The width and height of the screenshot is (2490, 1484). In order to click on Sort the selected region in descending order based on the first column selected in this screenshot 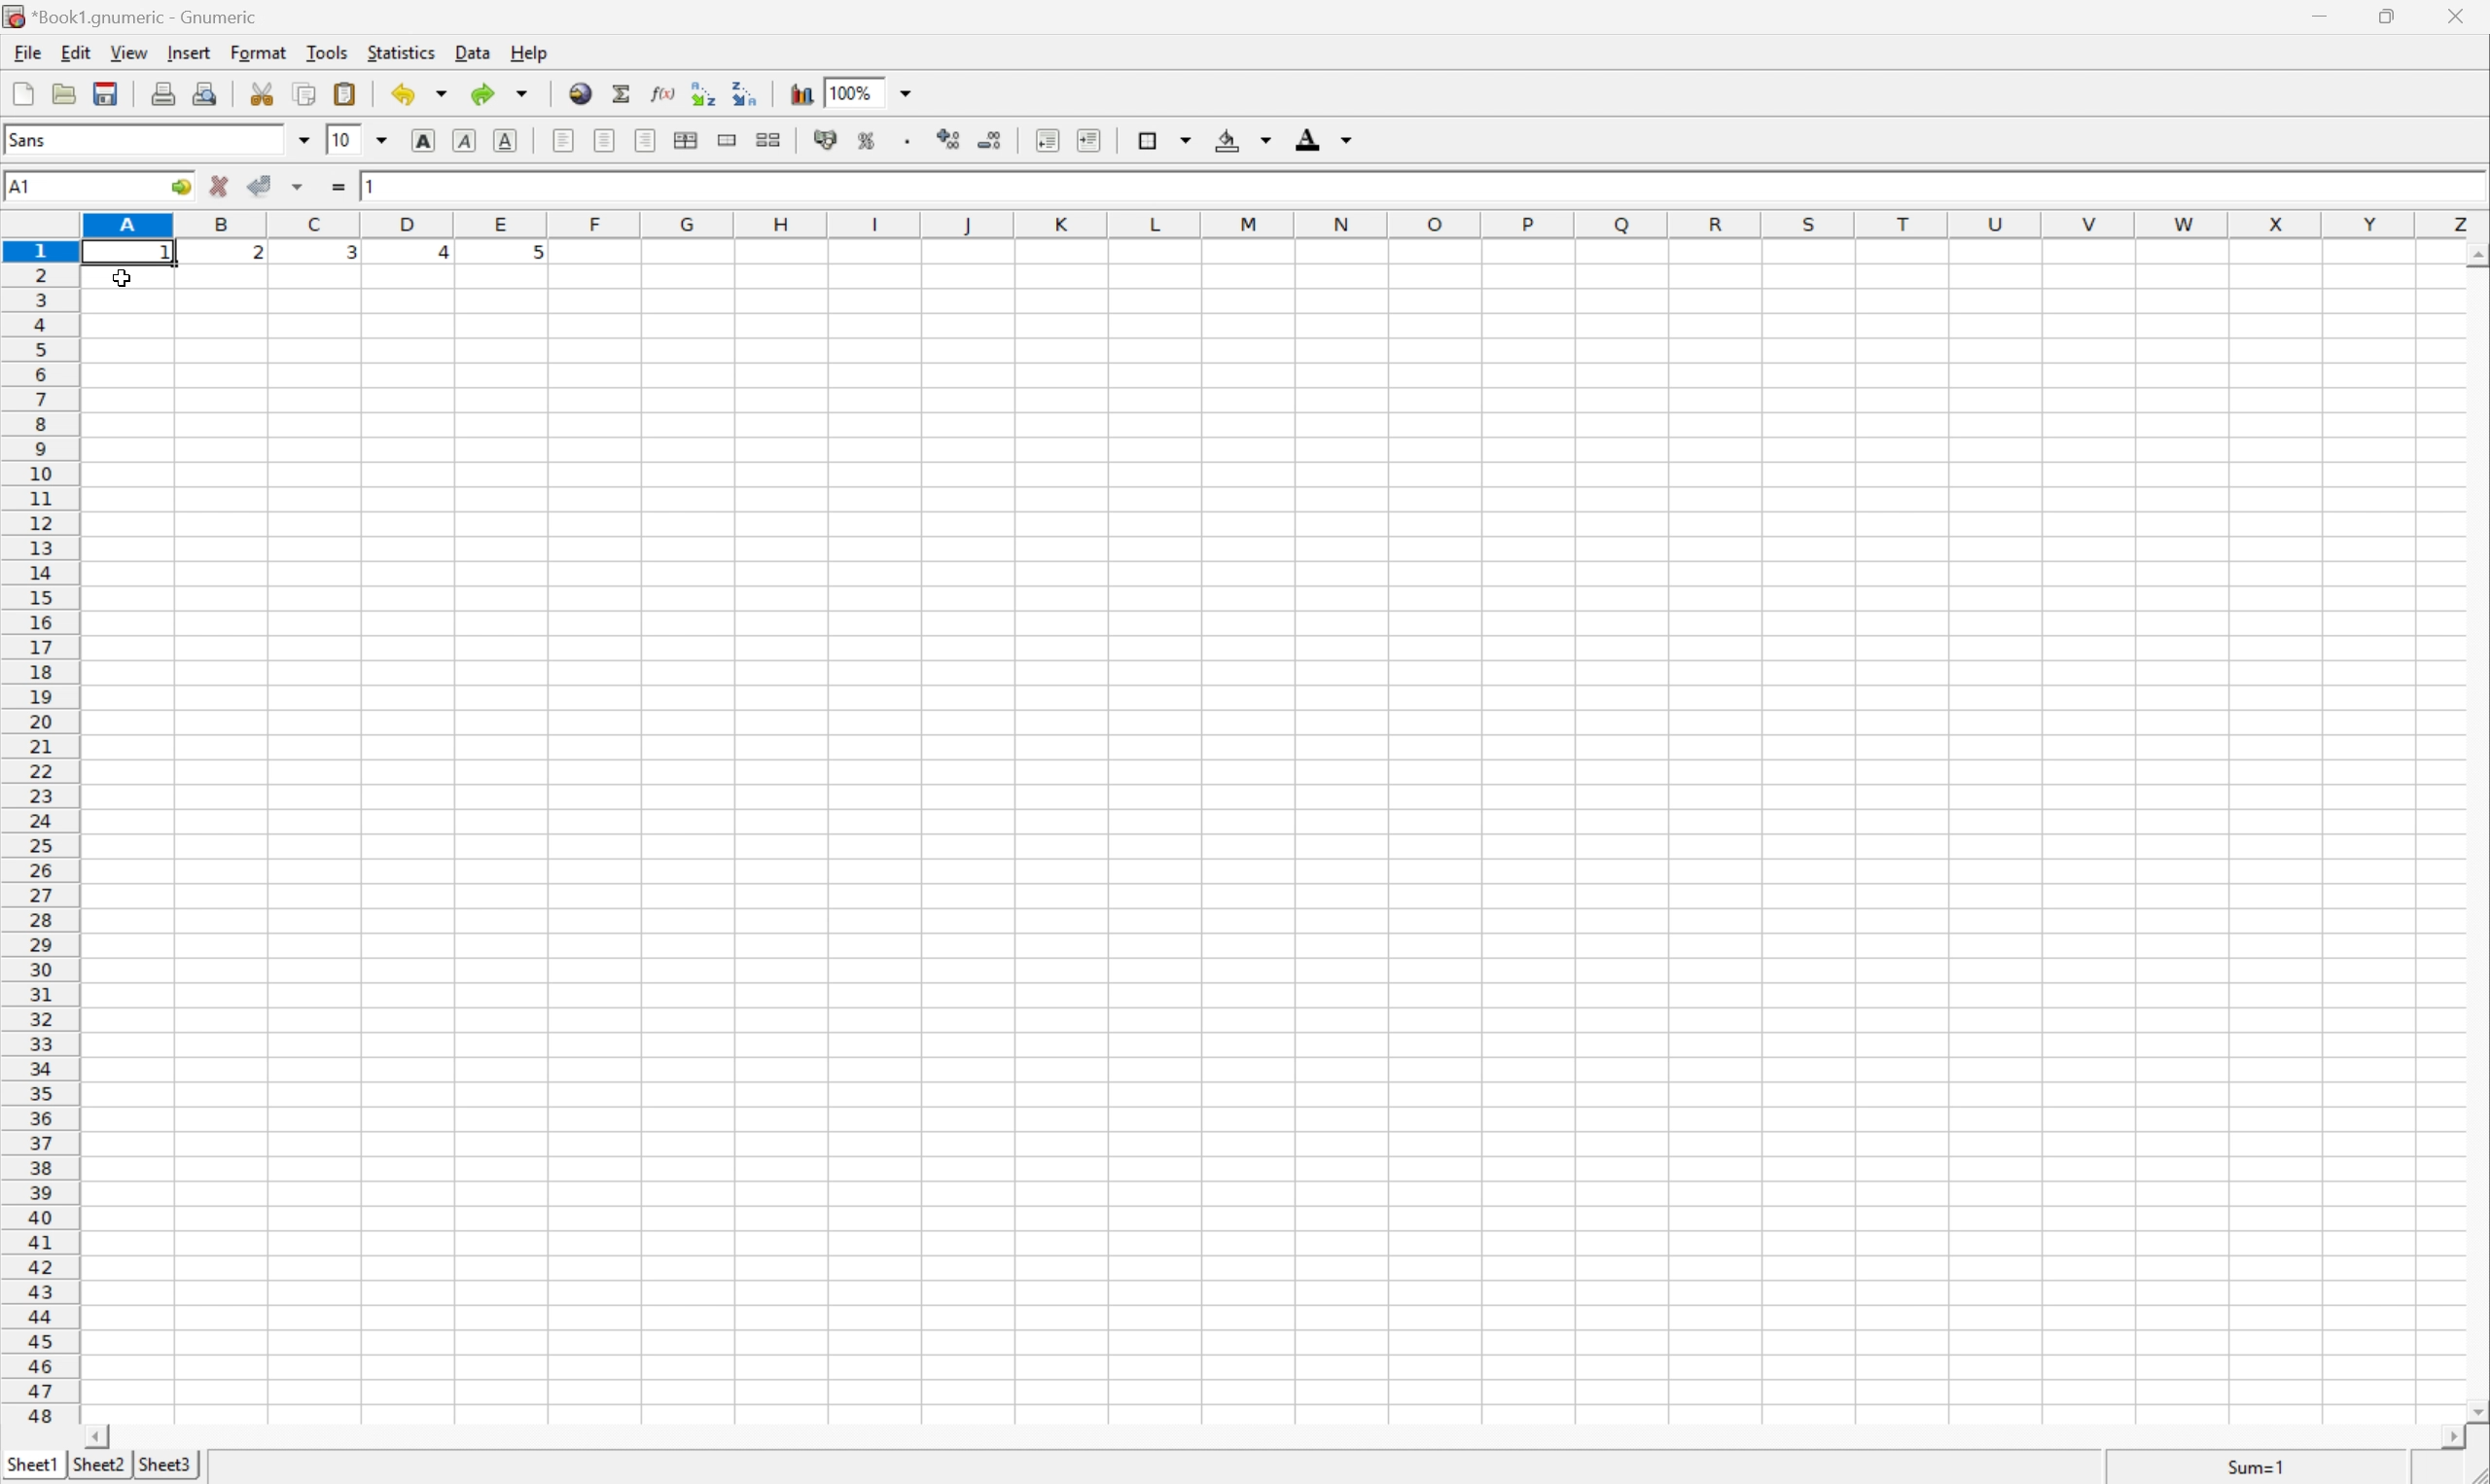, I will do `click(746, 93)`.